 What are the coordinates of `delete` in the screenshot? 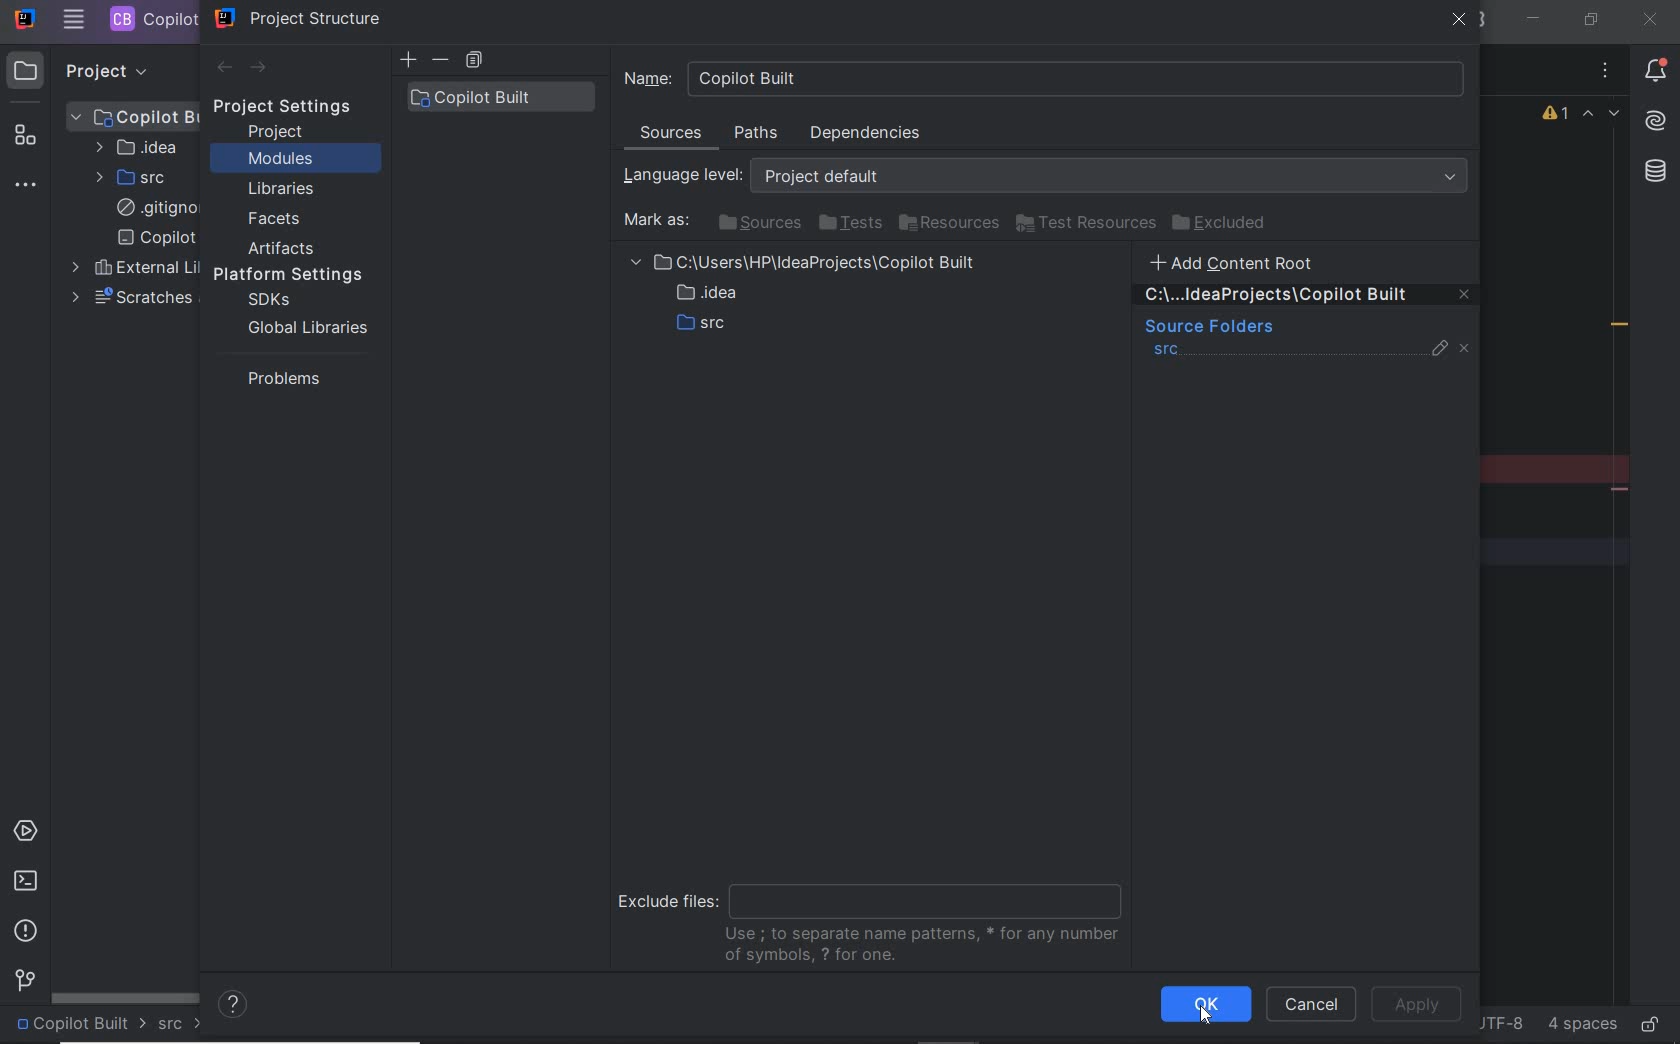 It's located at (442, 60).